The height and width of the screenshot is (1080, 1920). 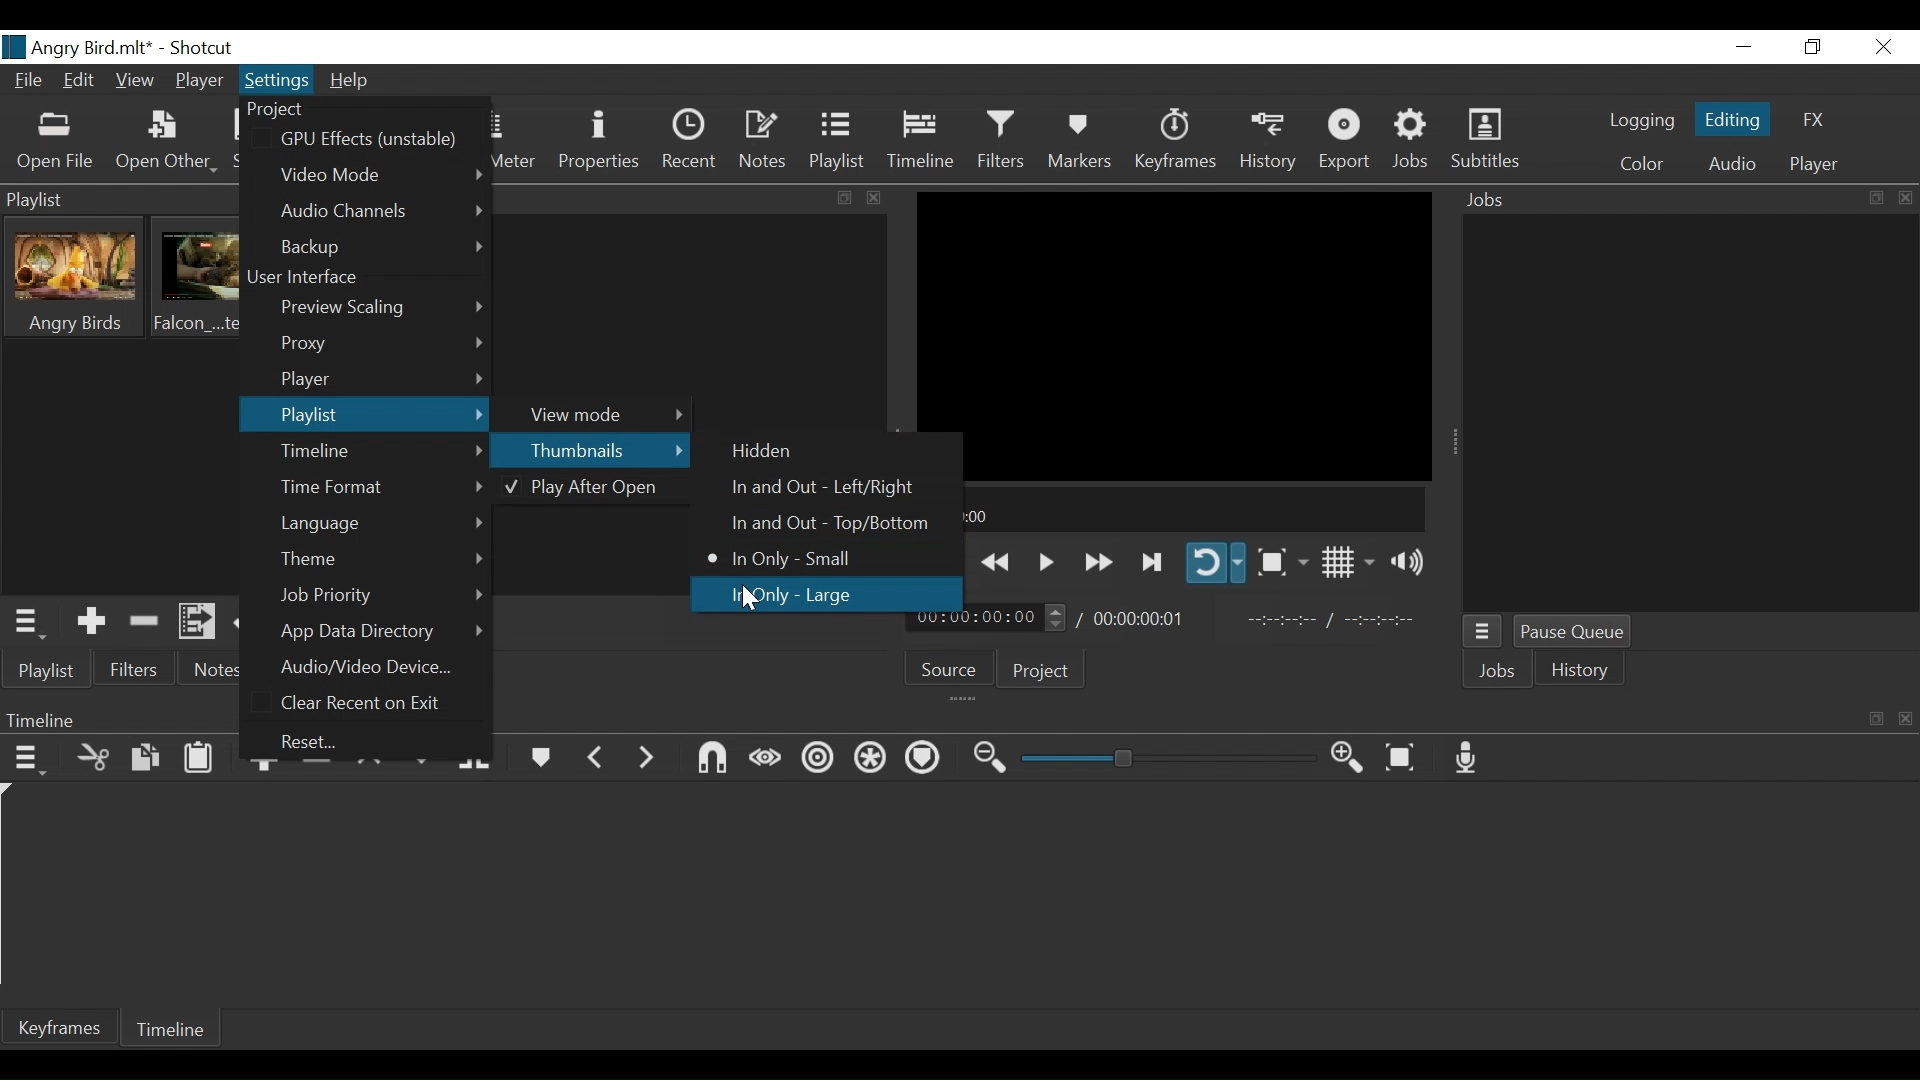 I want to click on Restore, so click(x=1811, y=47).